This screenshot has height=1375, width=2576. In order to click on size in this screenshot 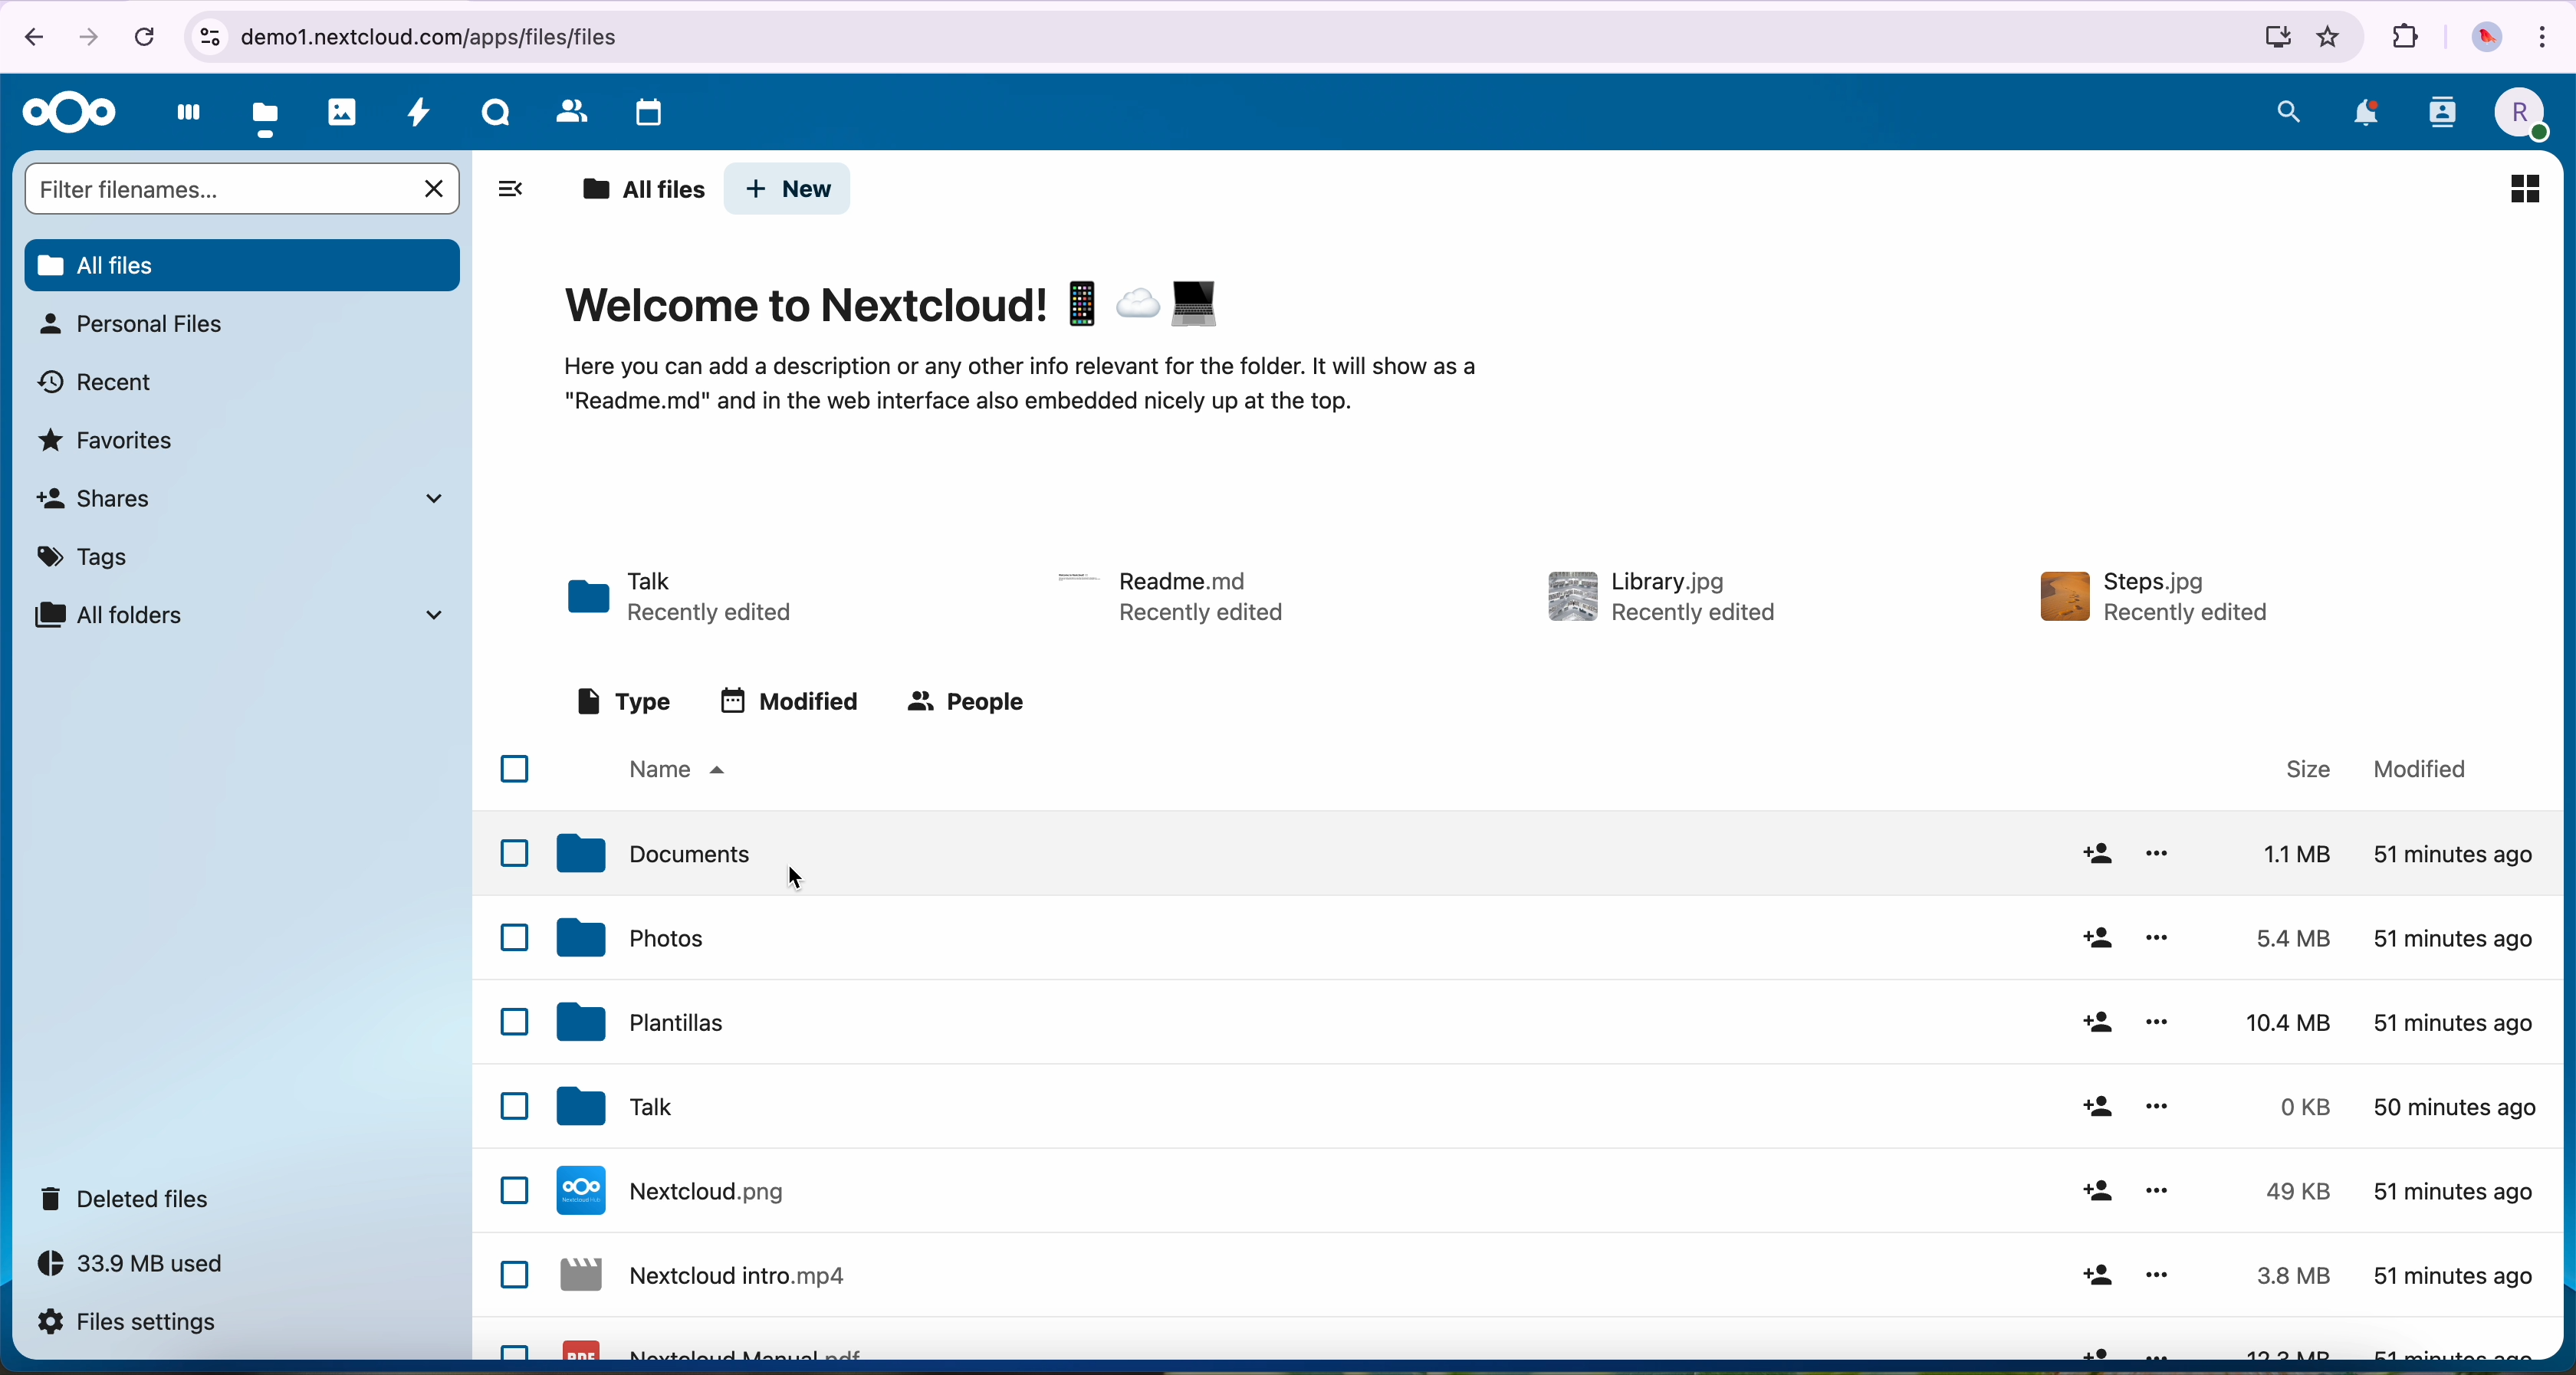, I will do `click(2290, 1276)`.